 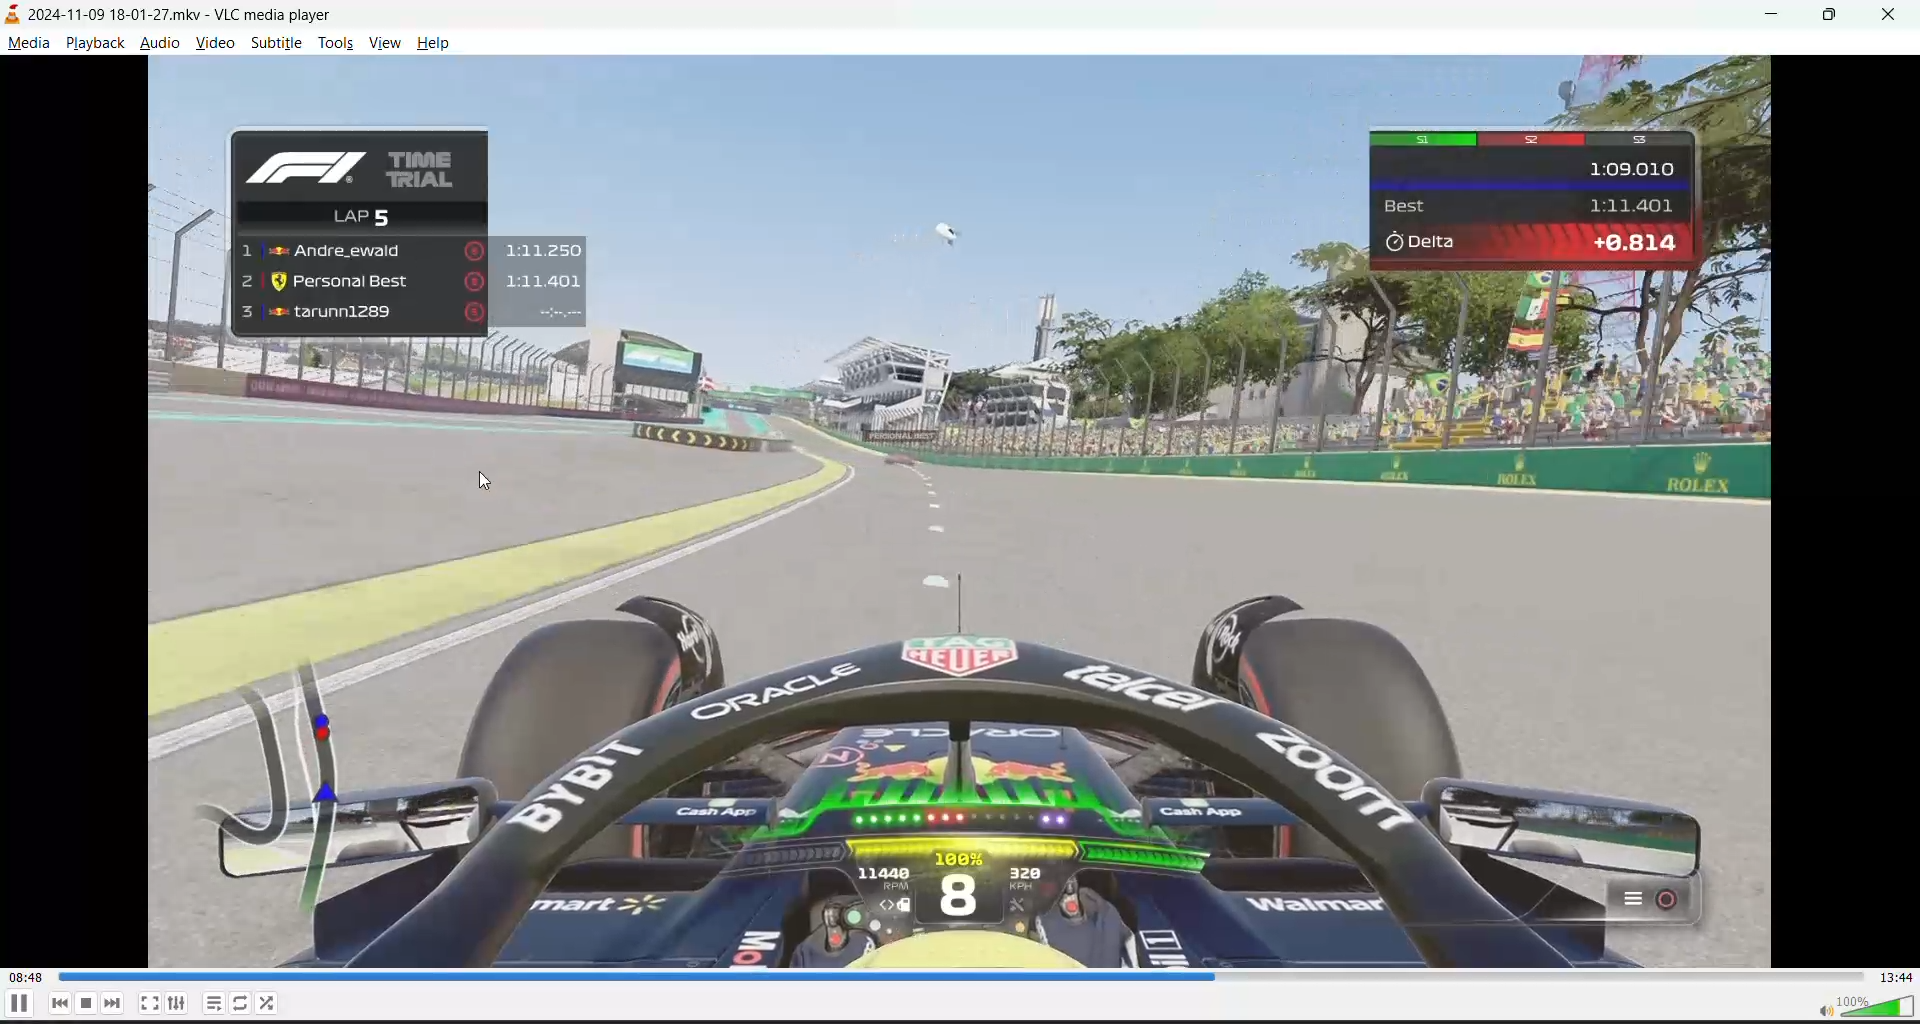 What do you see at coordinates (1835, 14) in the screenshot?
I see `maximize` at bounding box center [1835, 14].